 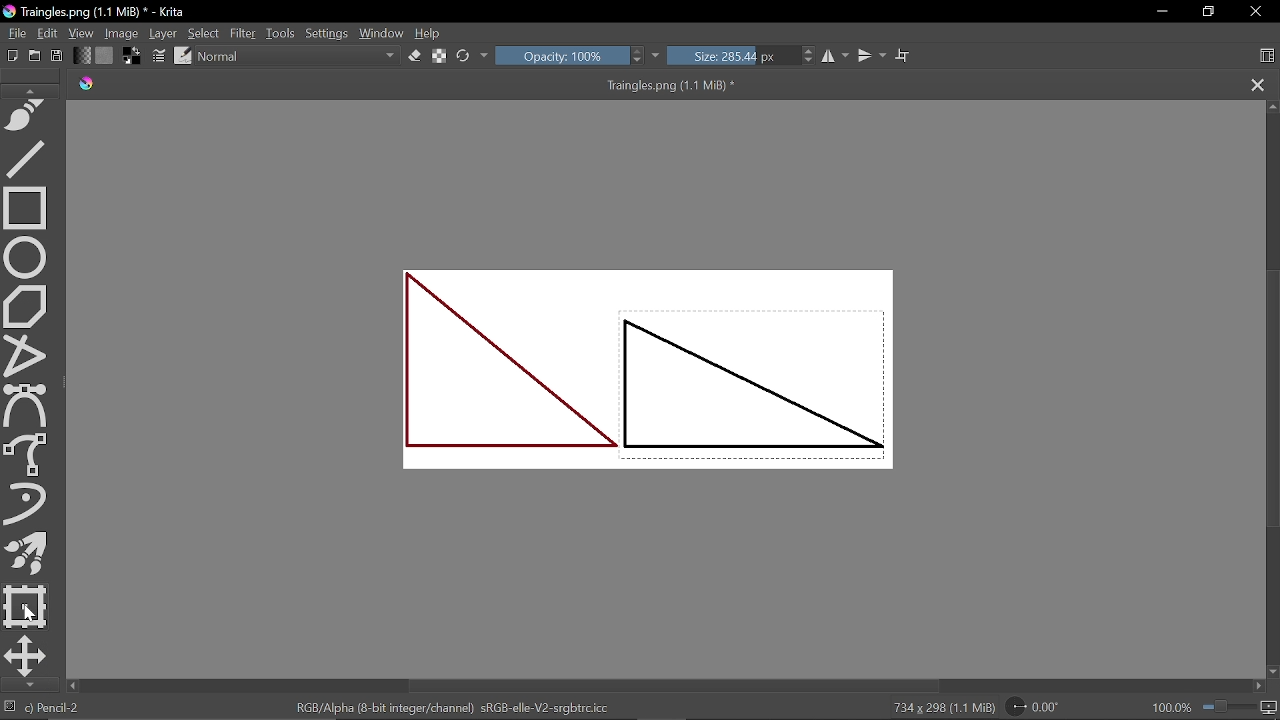 What do you see at coordinates (871, 56) in the screenshot?
I see `Vertical mirror` at bounding box center [871, 56].